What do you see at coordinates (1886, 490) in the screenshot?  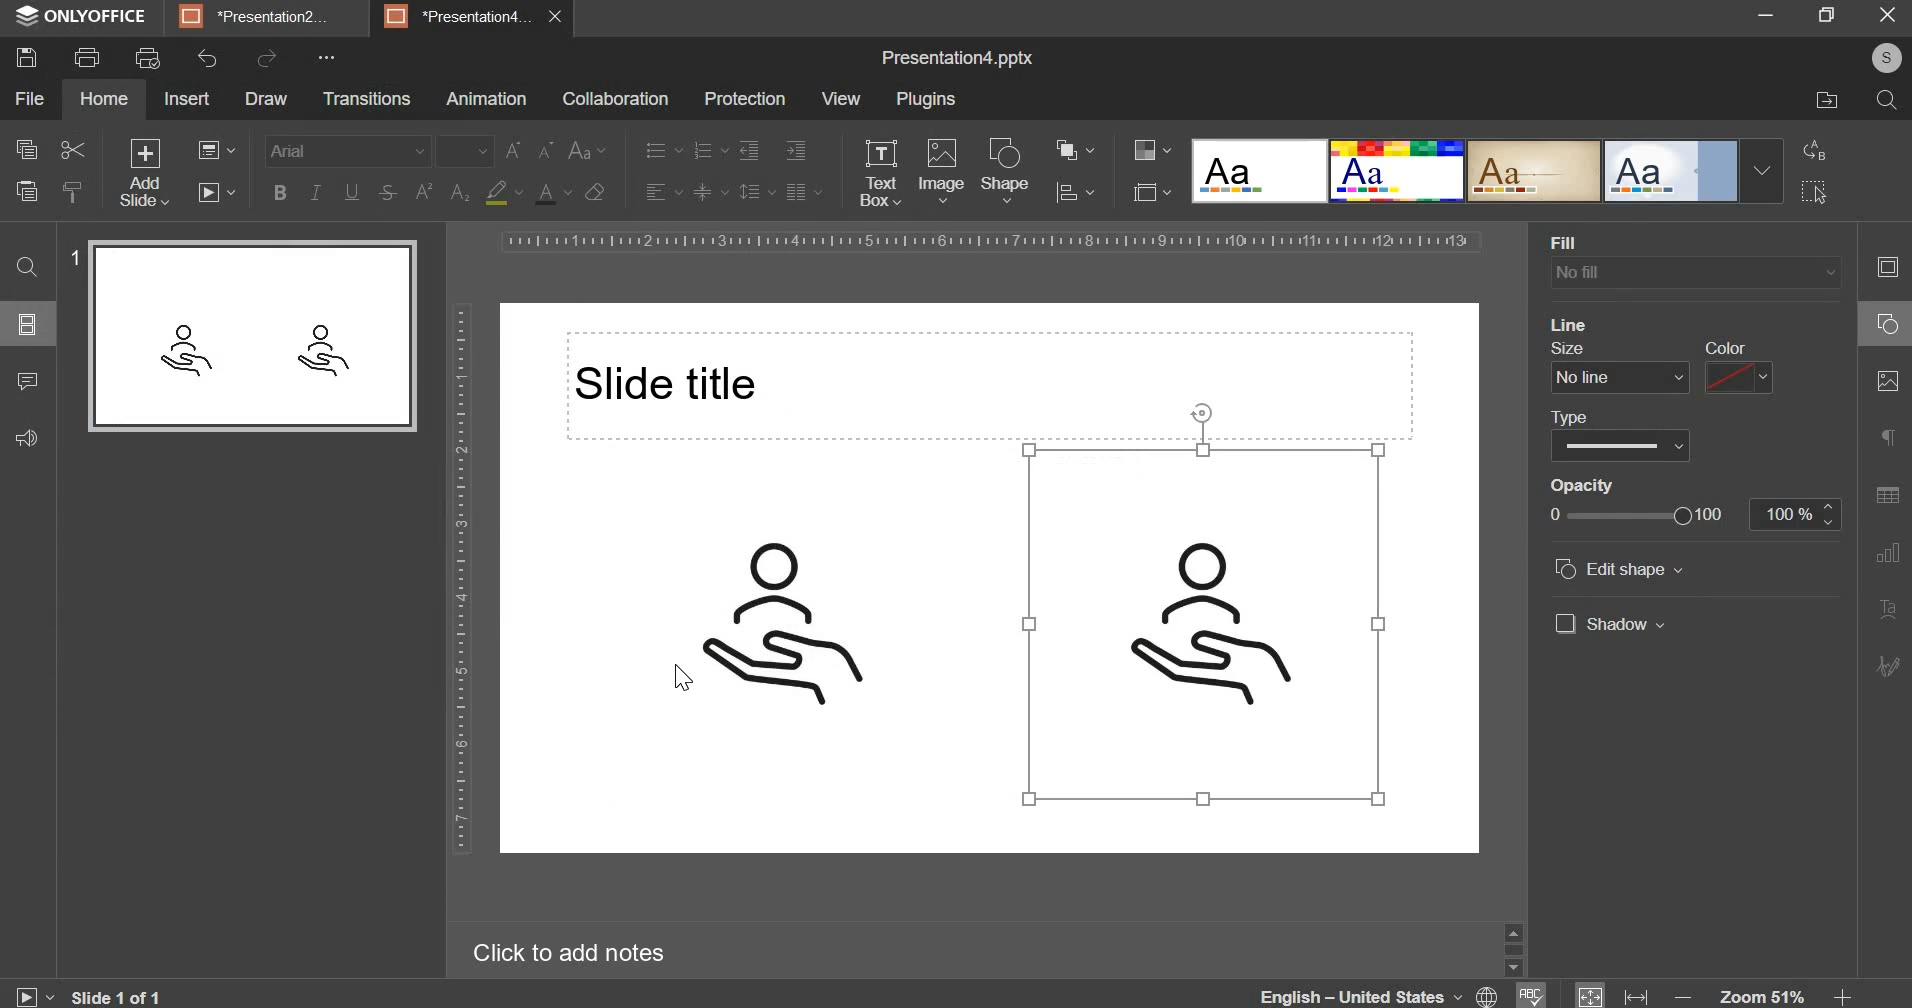 I see `table setting` at bounding box center [1886, 490].